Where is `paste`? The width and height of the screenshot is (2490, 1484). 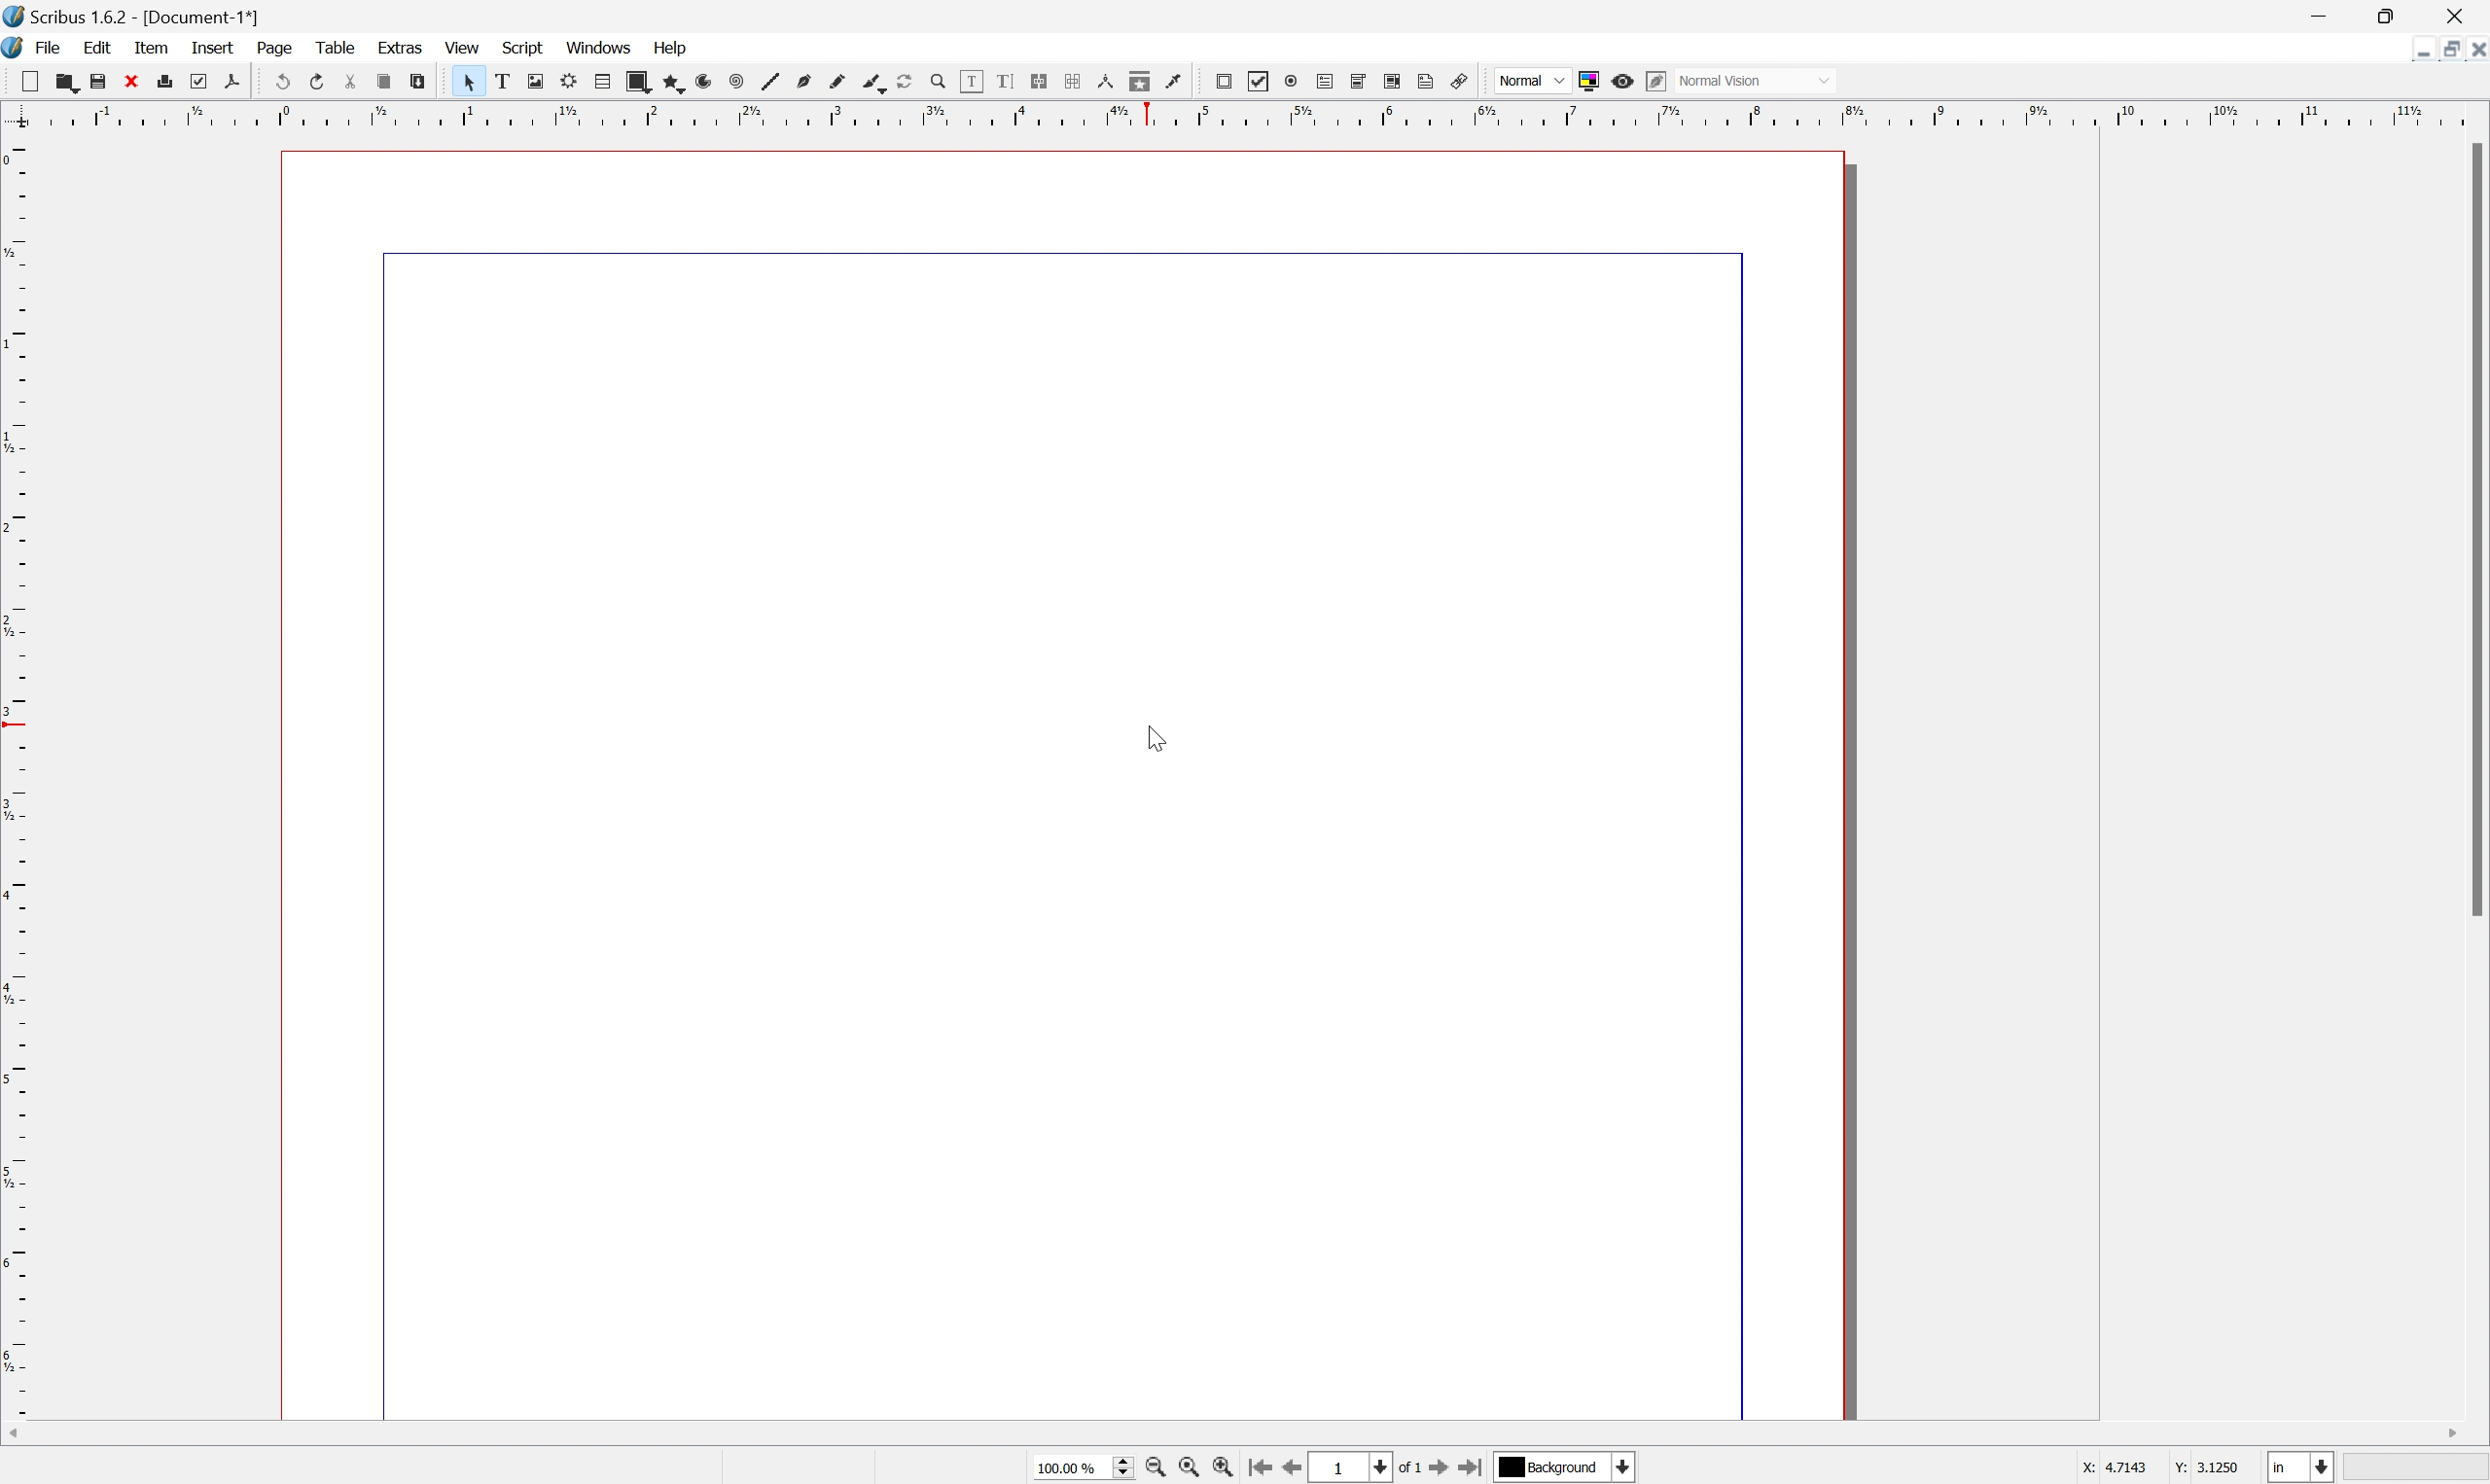 paste is located at coordinates (423, 83).